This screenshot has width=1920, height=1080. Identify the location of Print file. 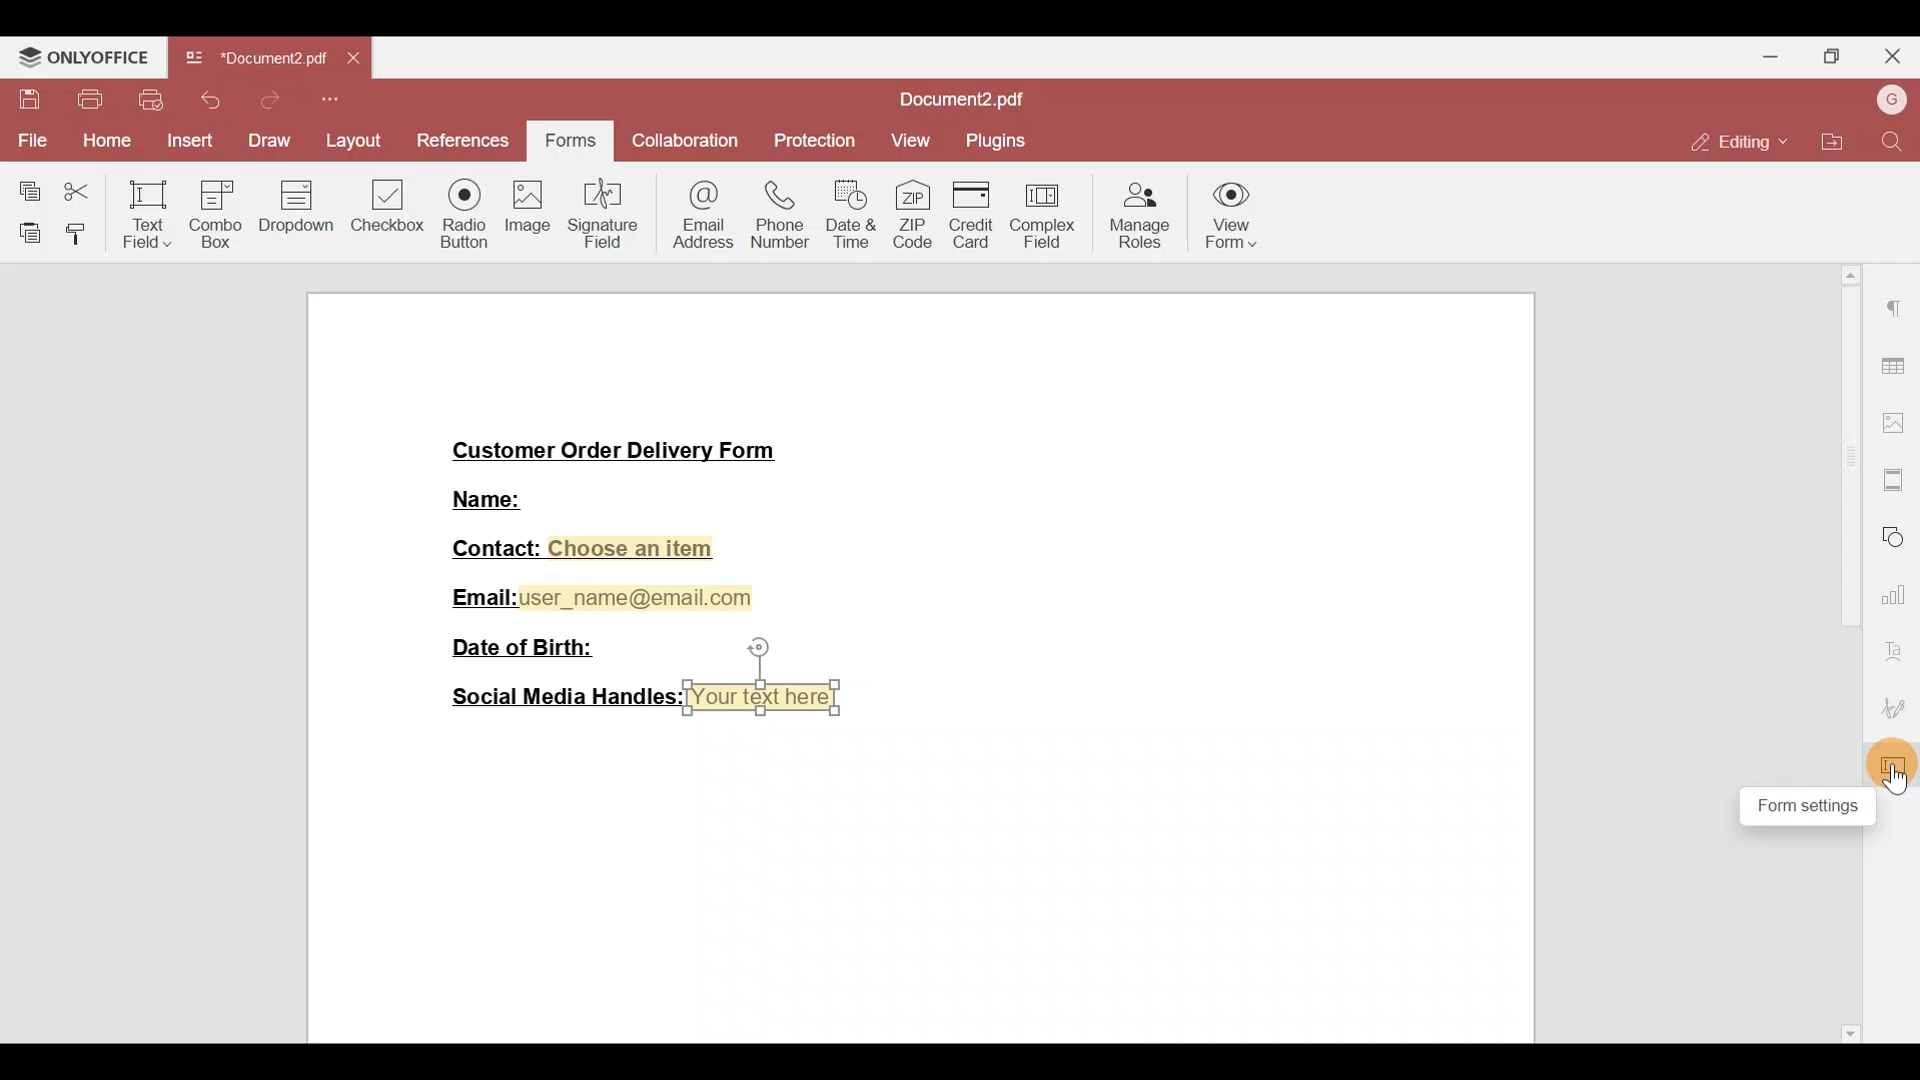
(87, 100).